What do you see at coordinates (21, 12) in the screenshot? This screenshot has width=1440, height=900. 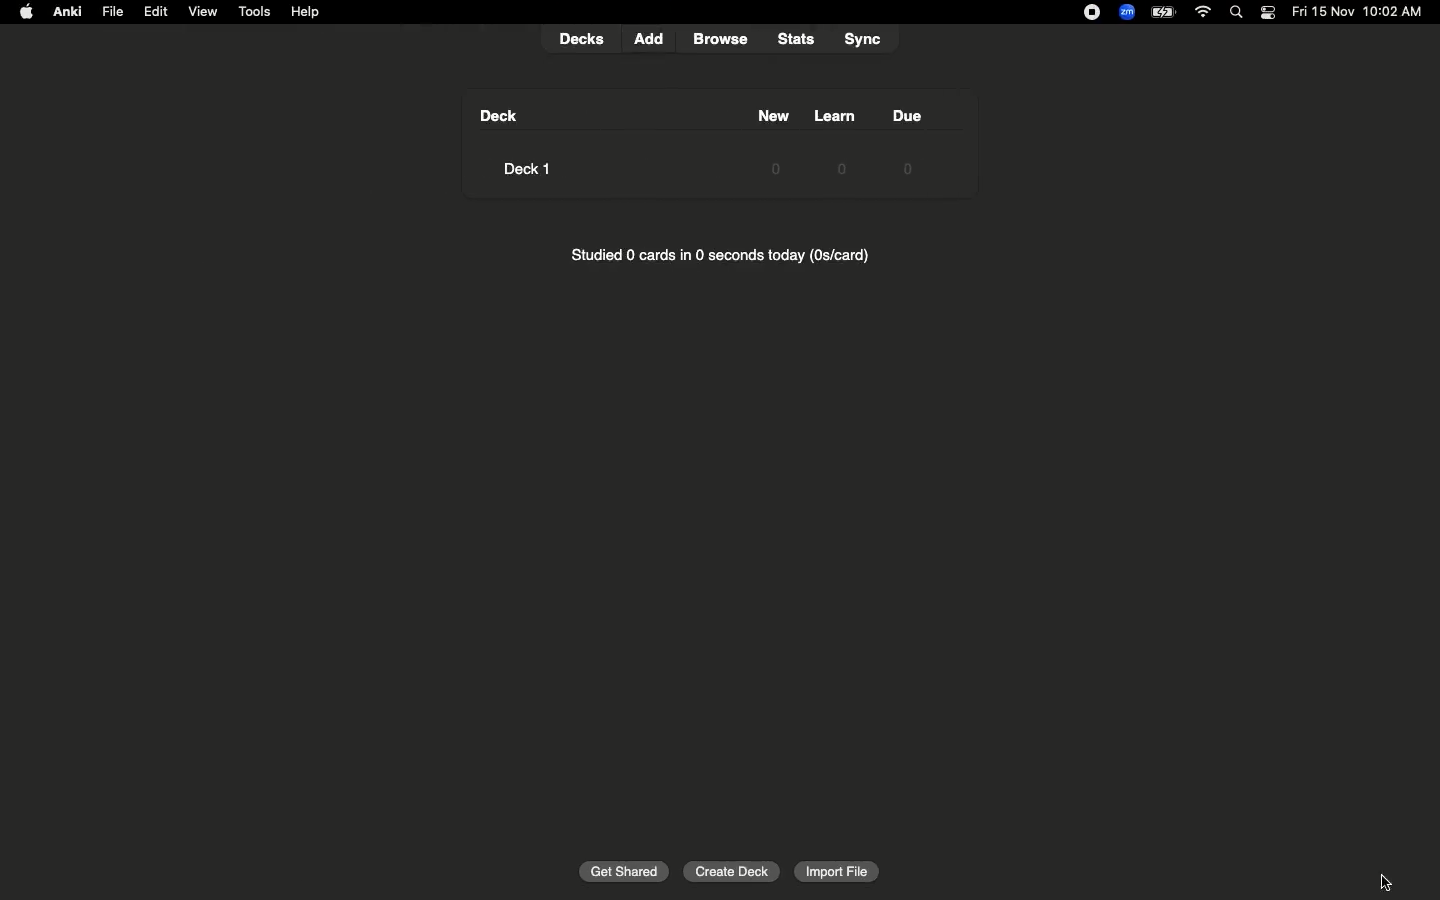 I see `apple logo` at bounding box center [21, 12].